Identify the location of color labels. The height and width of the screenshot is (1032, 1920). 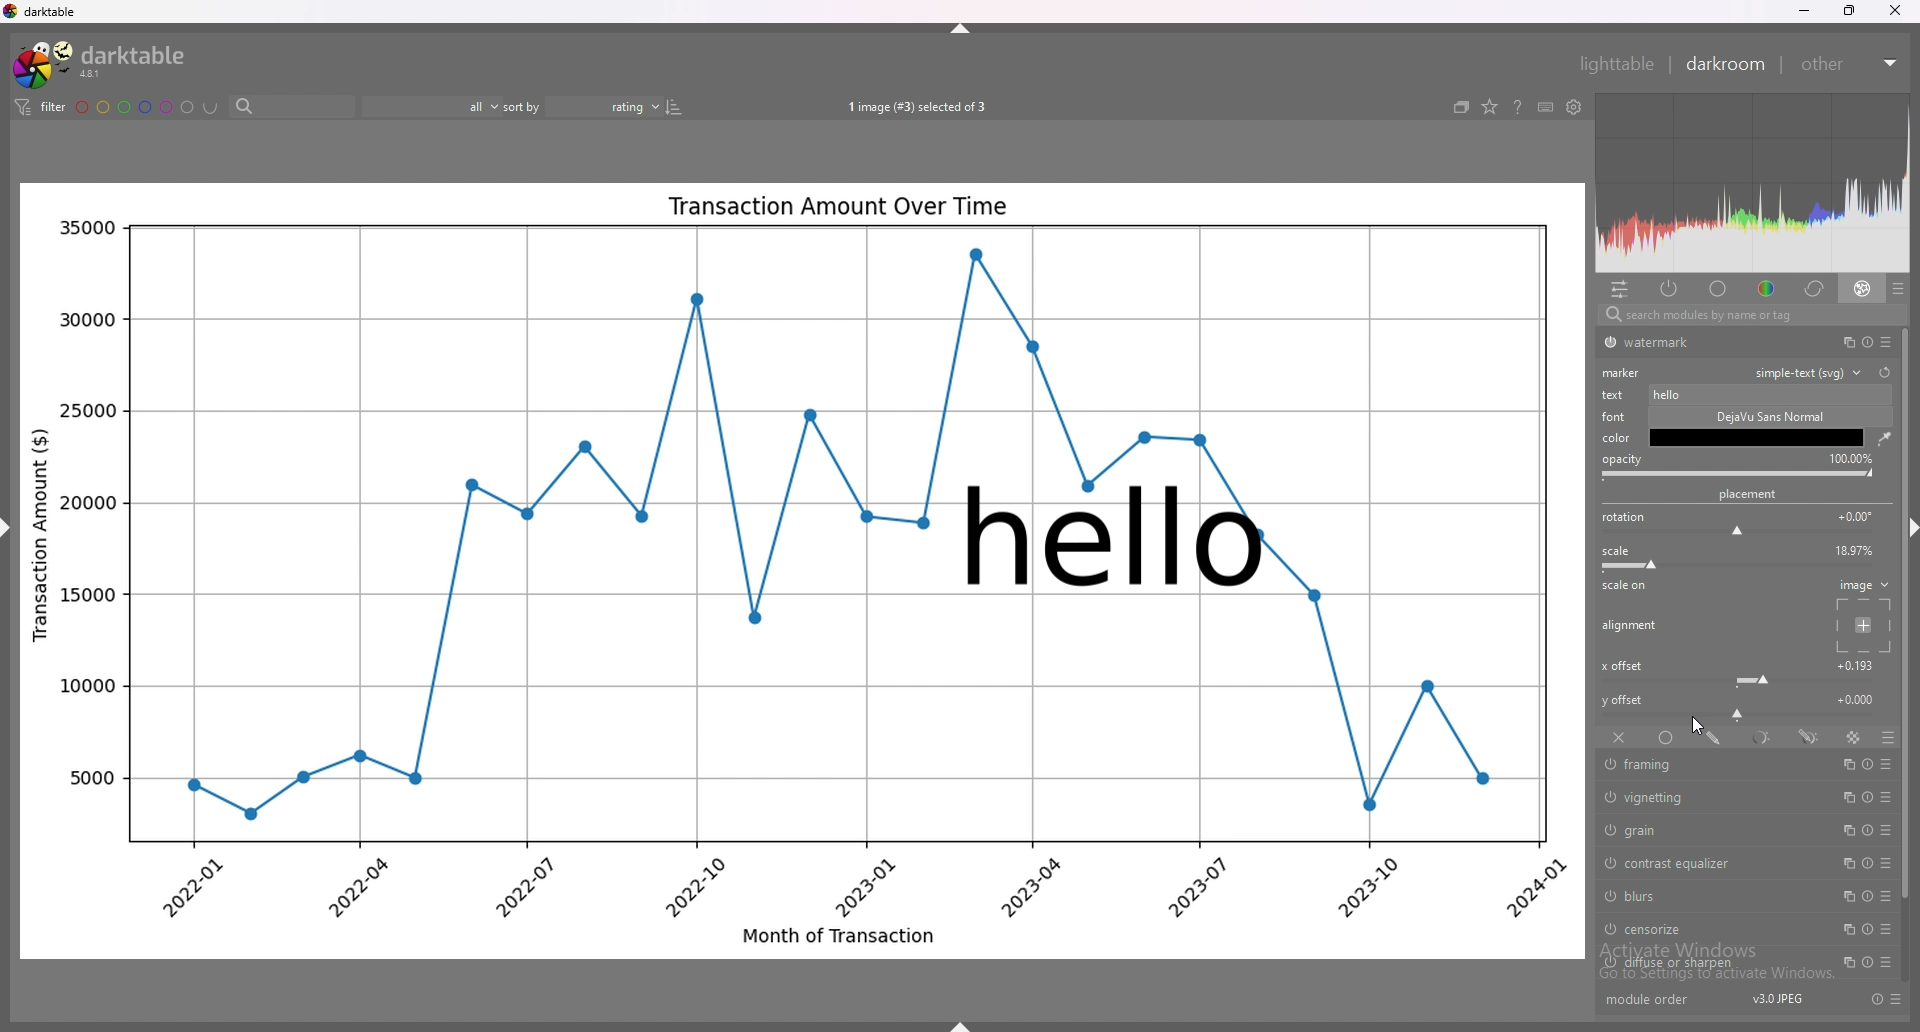
(135, 106).